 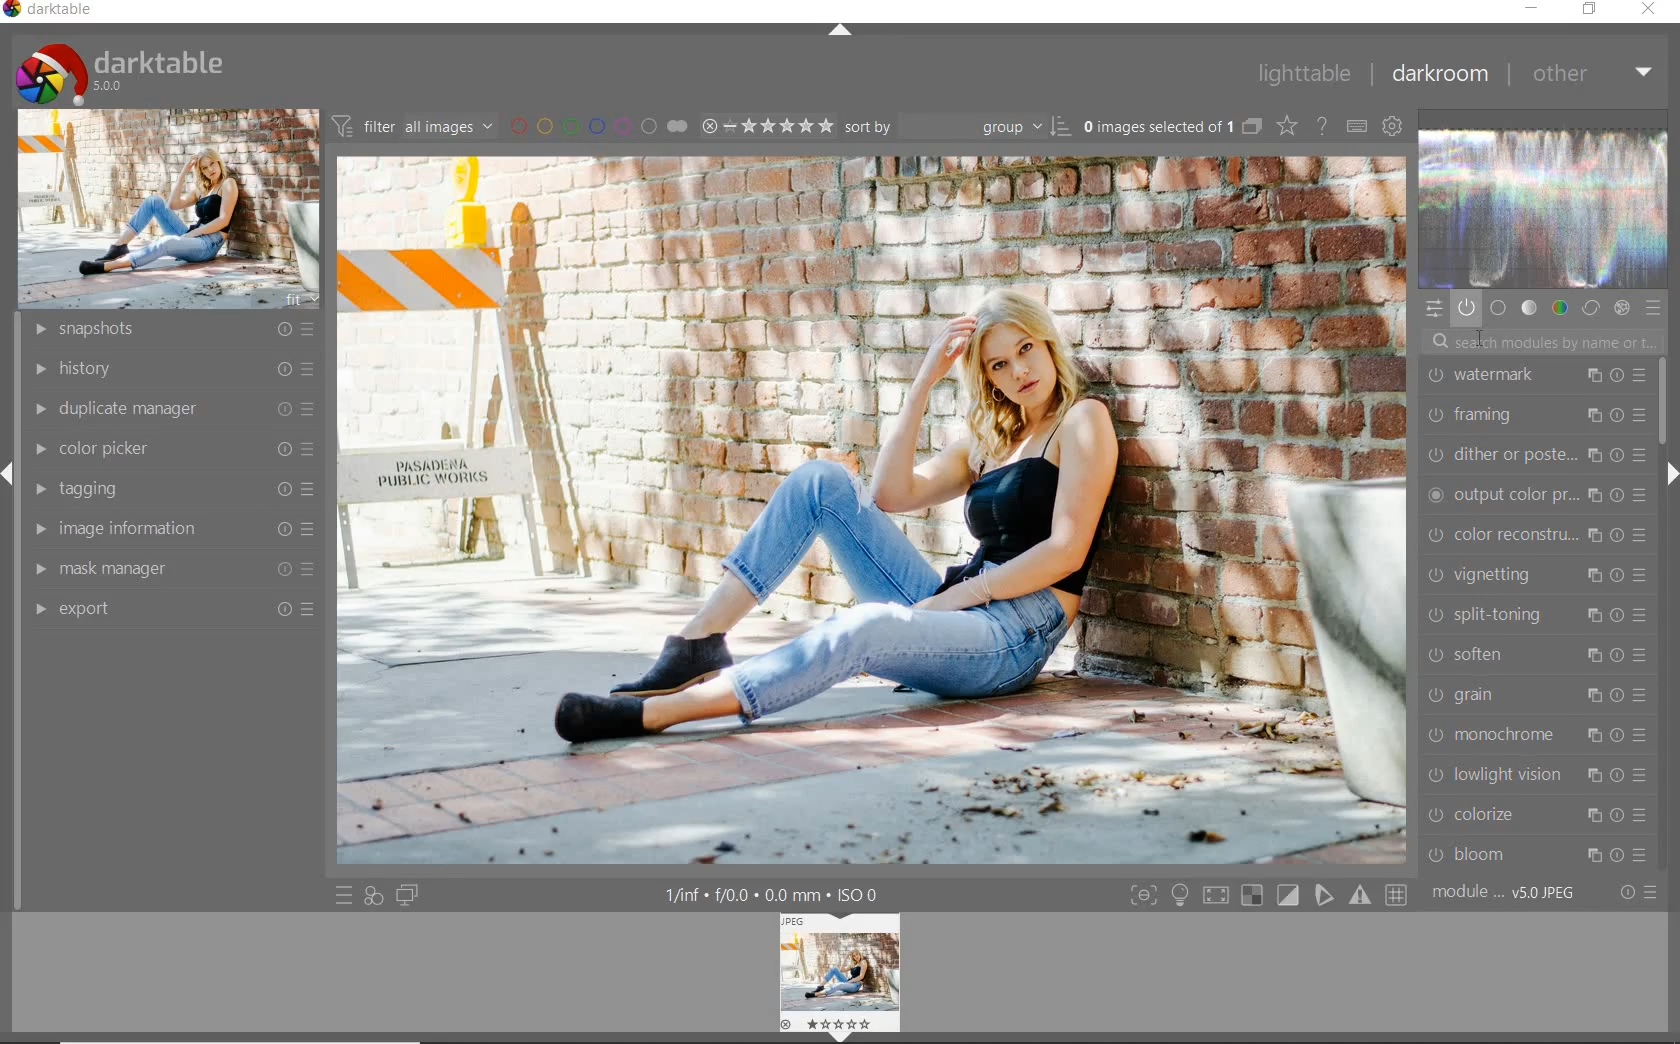 I want to click on monochrome, so click(x=1535, y=738).